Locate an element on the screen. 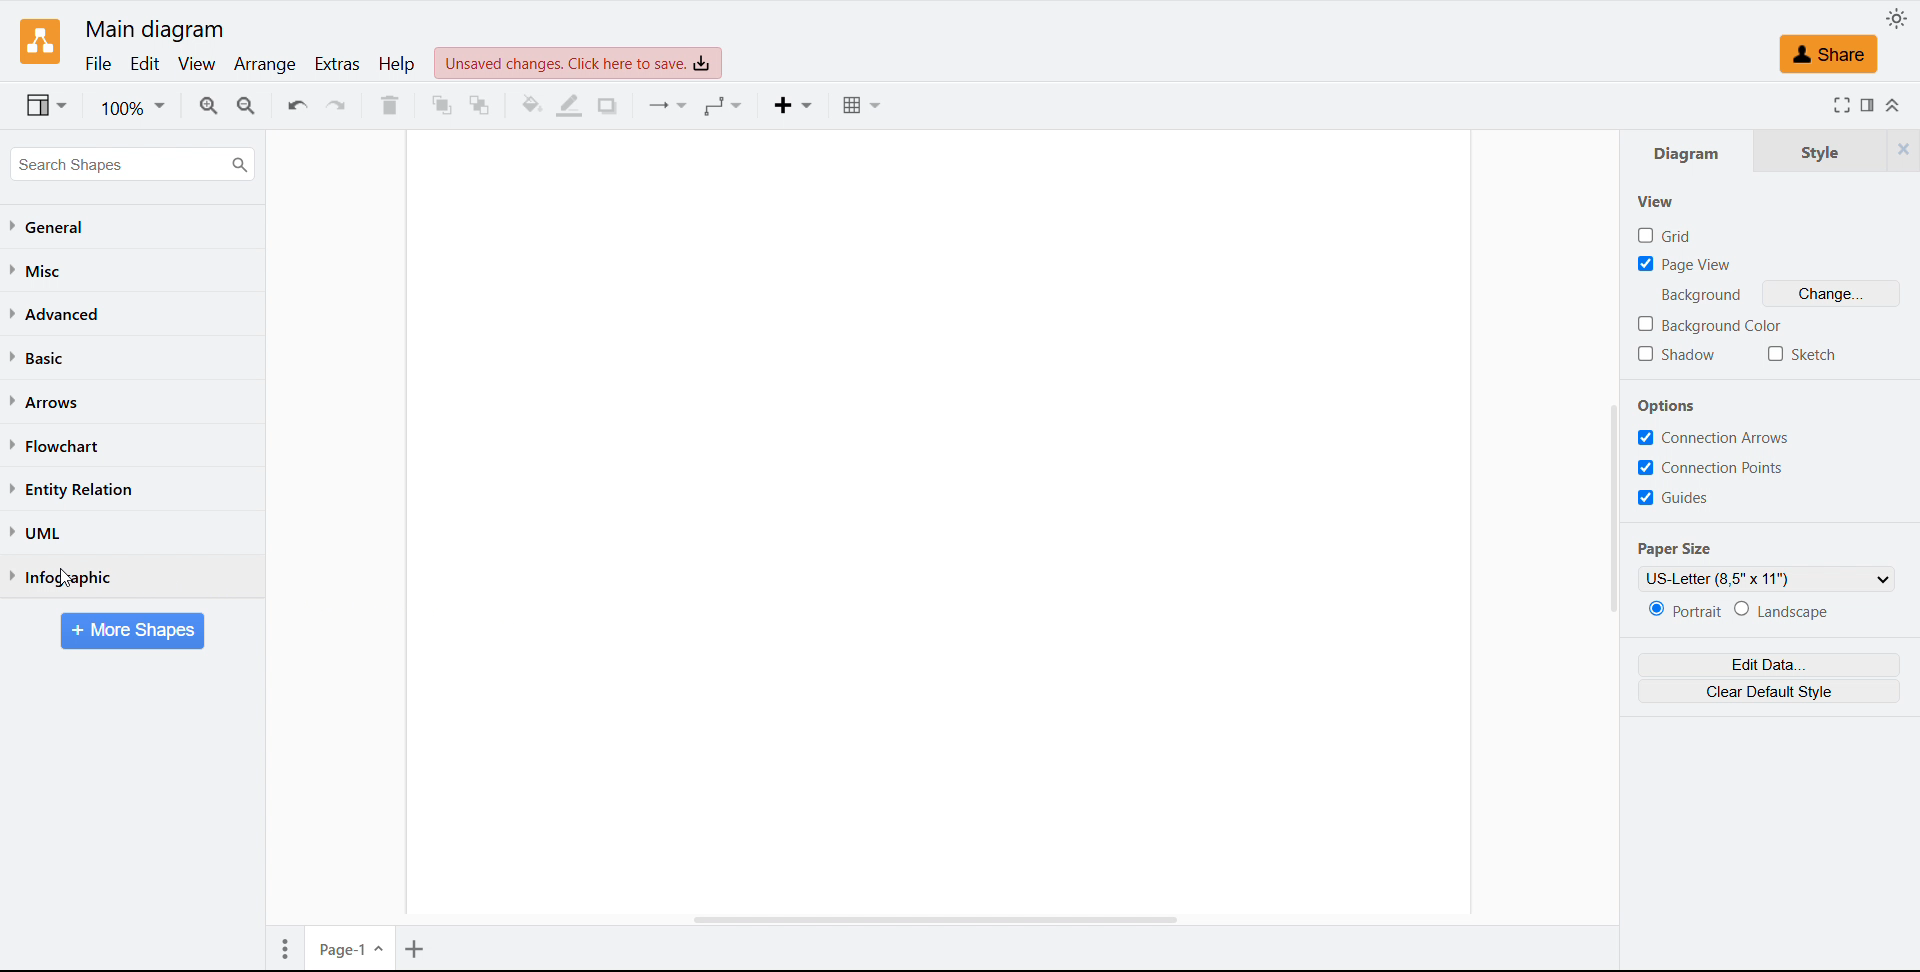 This screenshot has height=972, width=1920. Zoom level  is located at coordinates (134, 108).